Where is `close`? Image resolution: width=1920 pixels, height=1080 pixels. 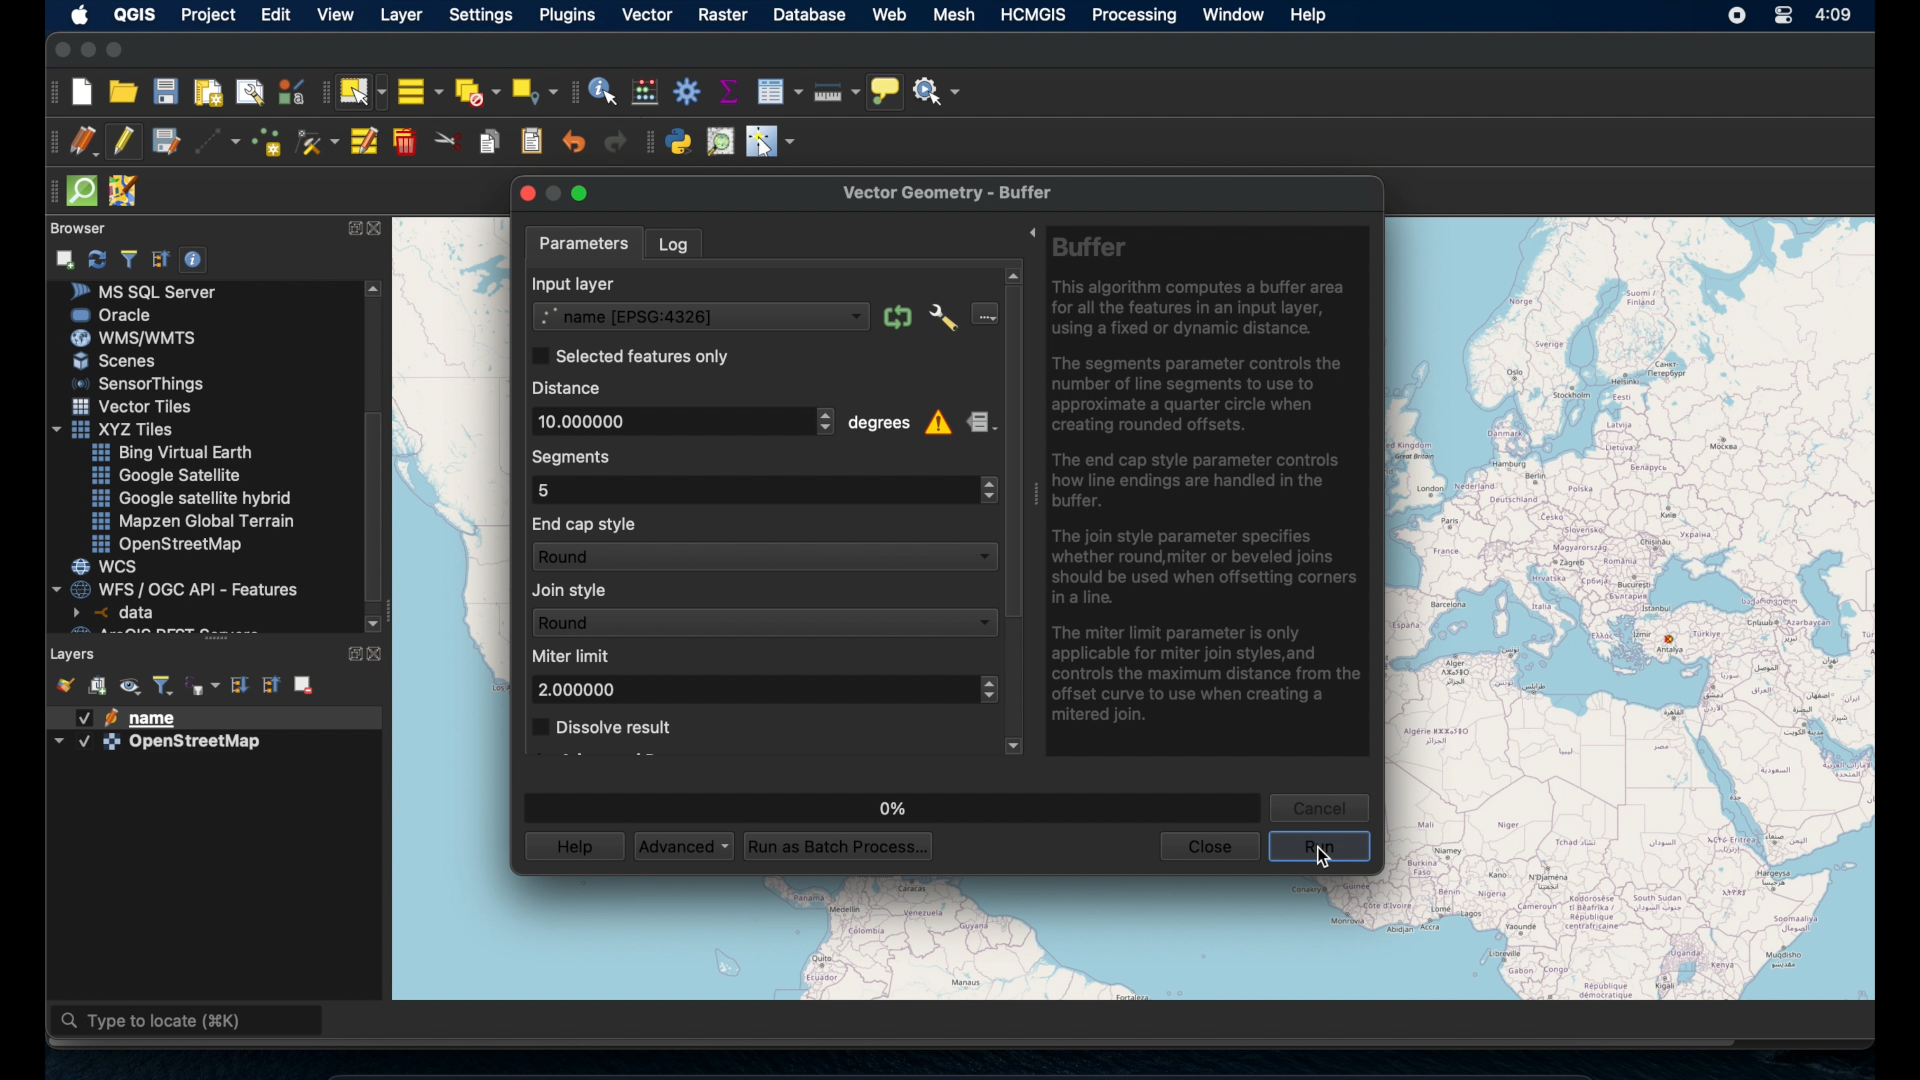
close is located at coordinates (524, 194).